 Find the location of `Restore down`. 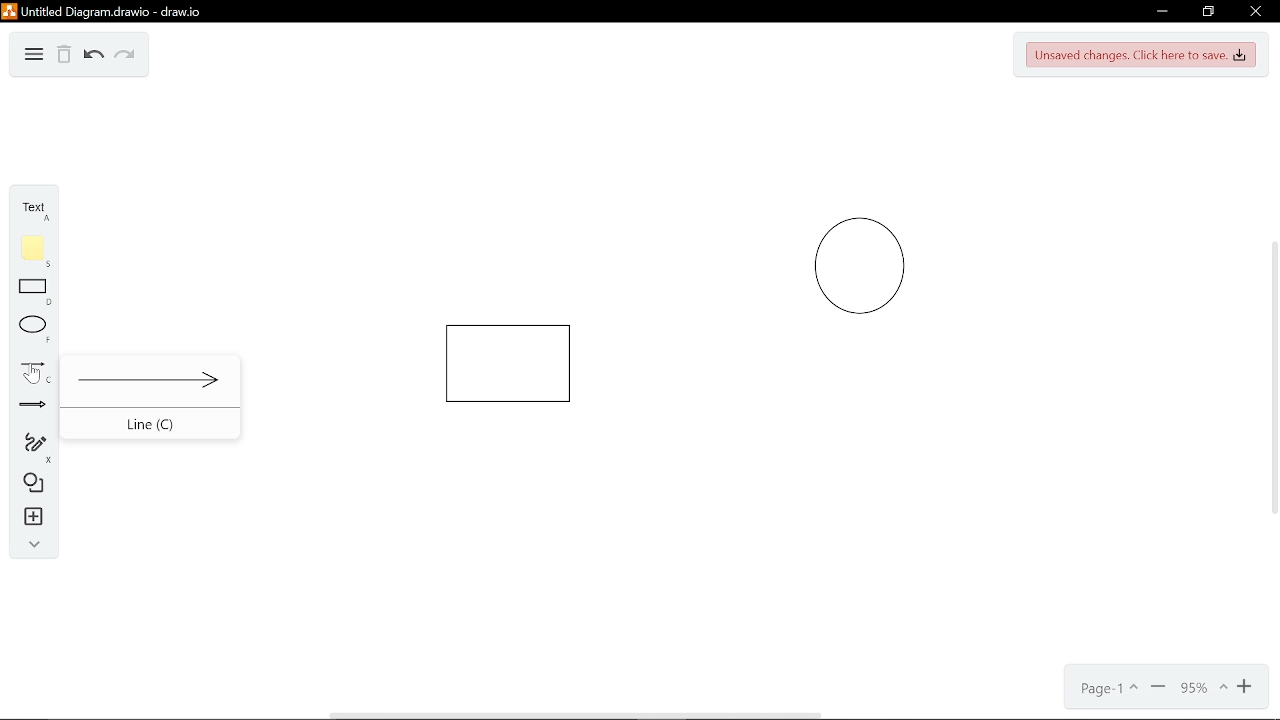

Restore down is located at coordinates (1210, 12).